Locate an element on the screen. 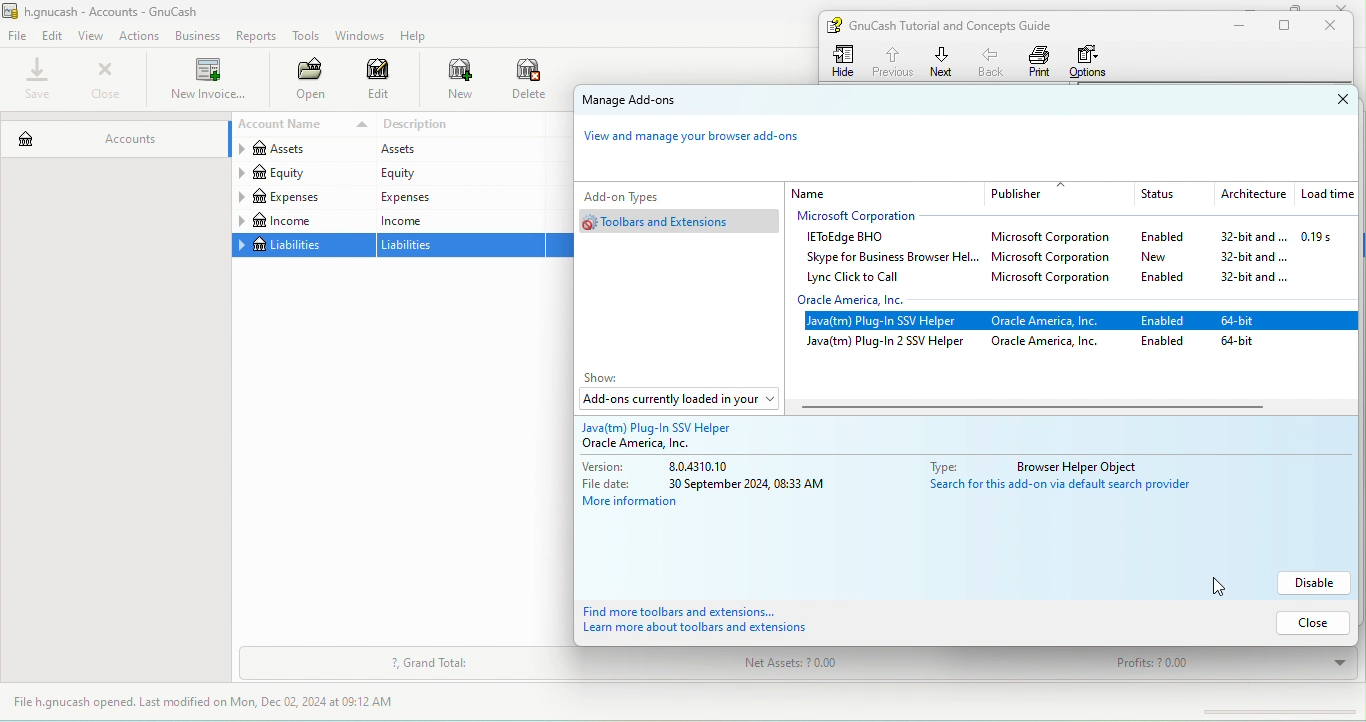 The image size is (1366, 722). next is located at coordinates (942, 61).